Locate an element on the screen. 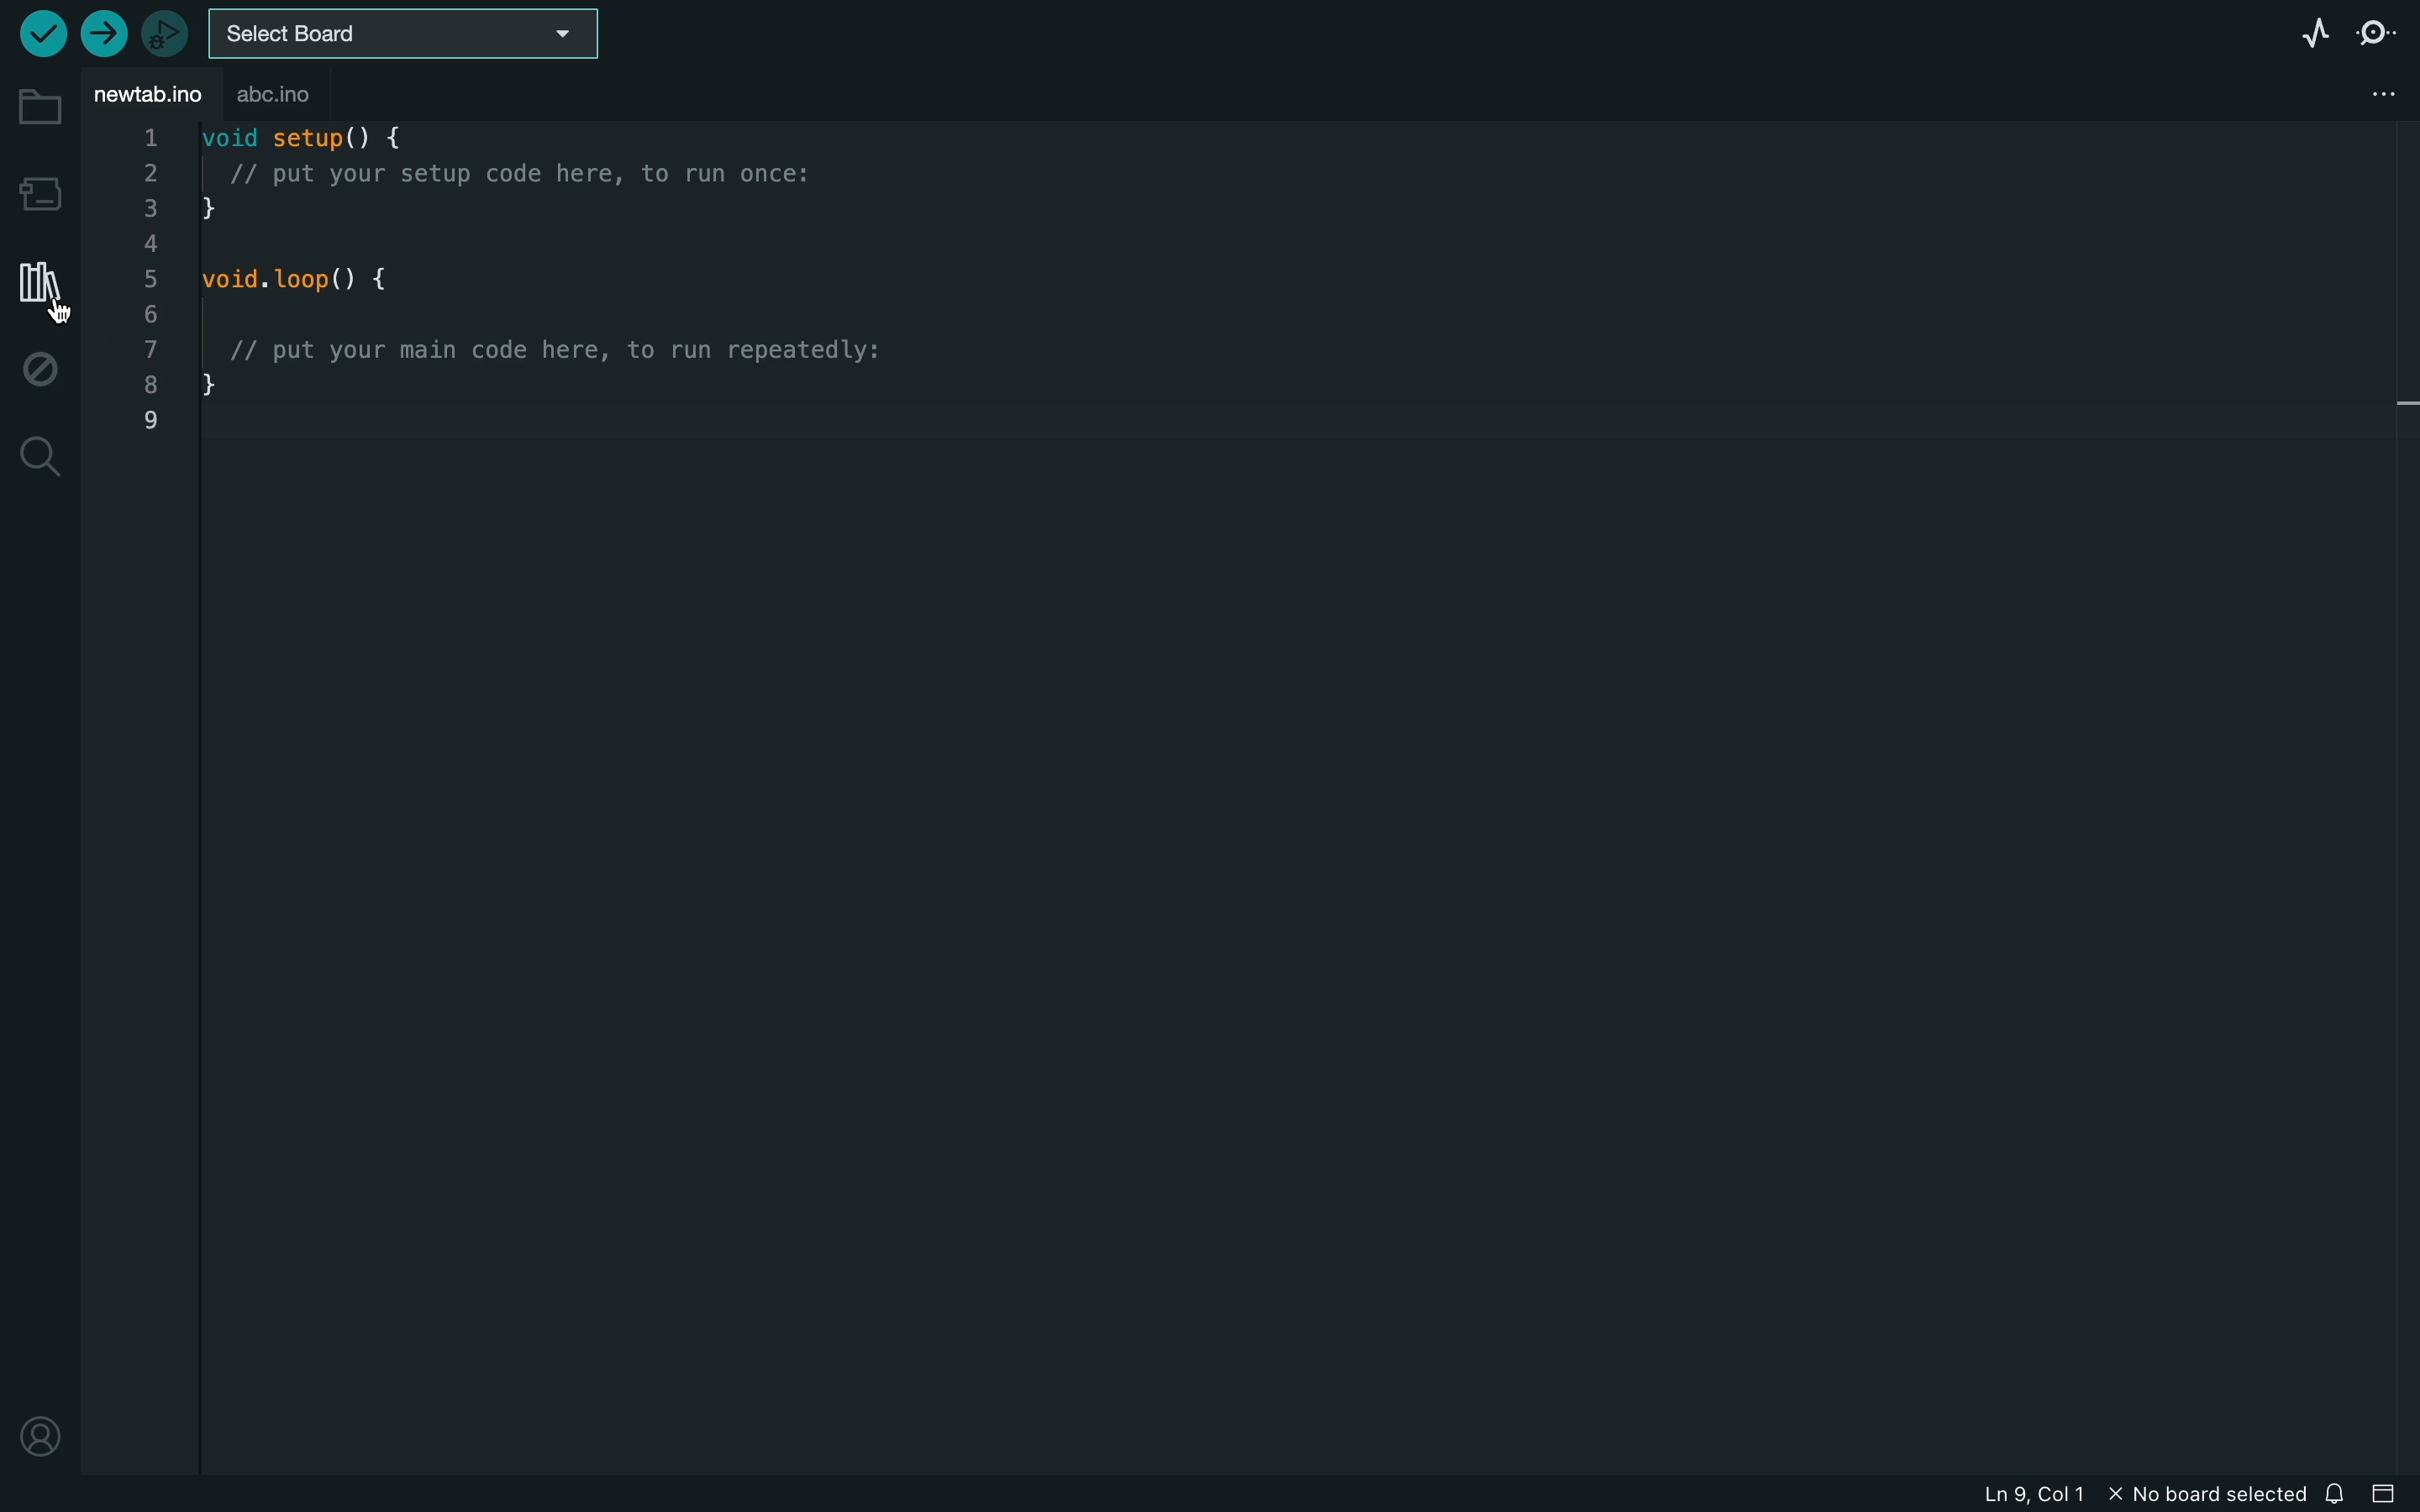 This screenshot has width=2420, height=1512. board manager is located at coordinates (40, 193).